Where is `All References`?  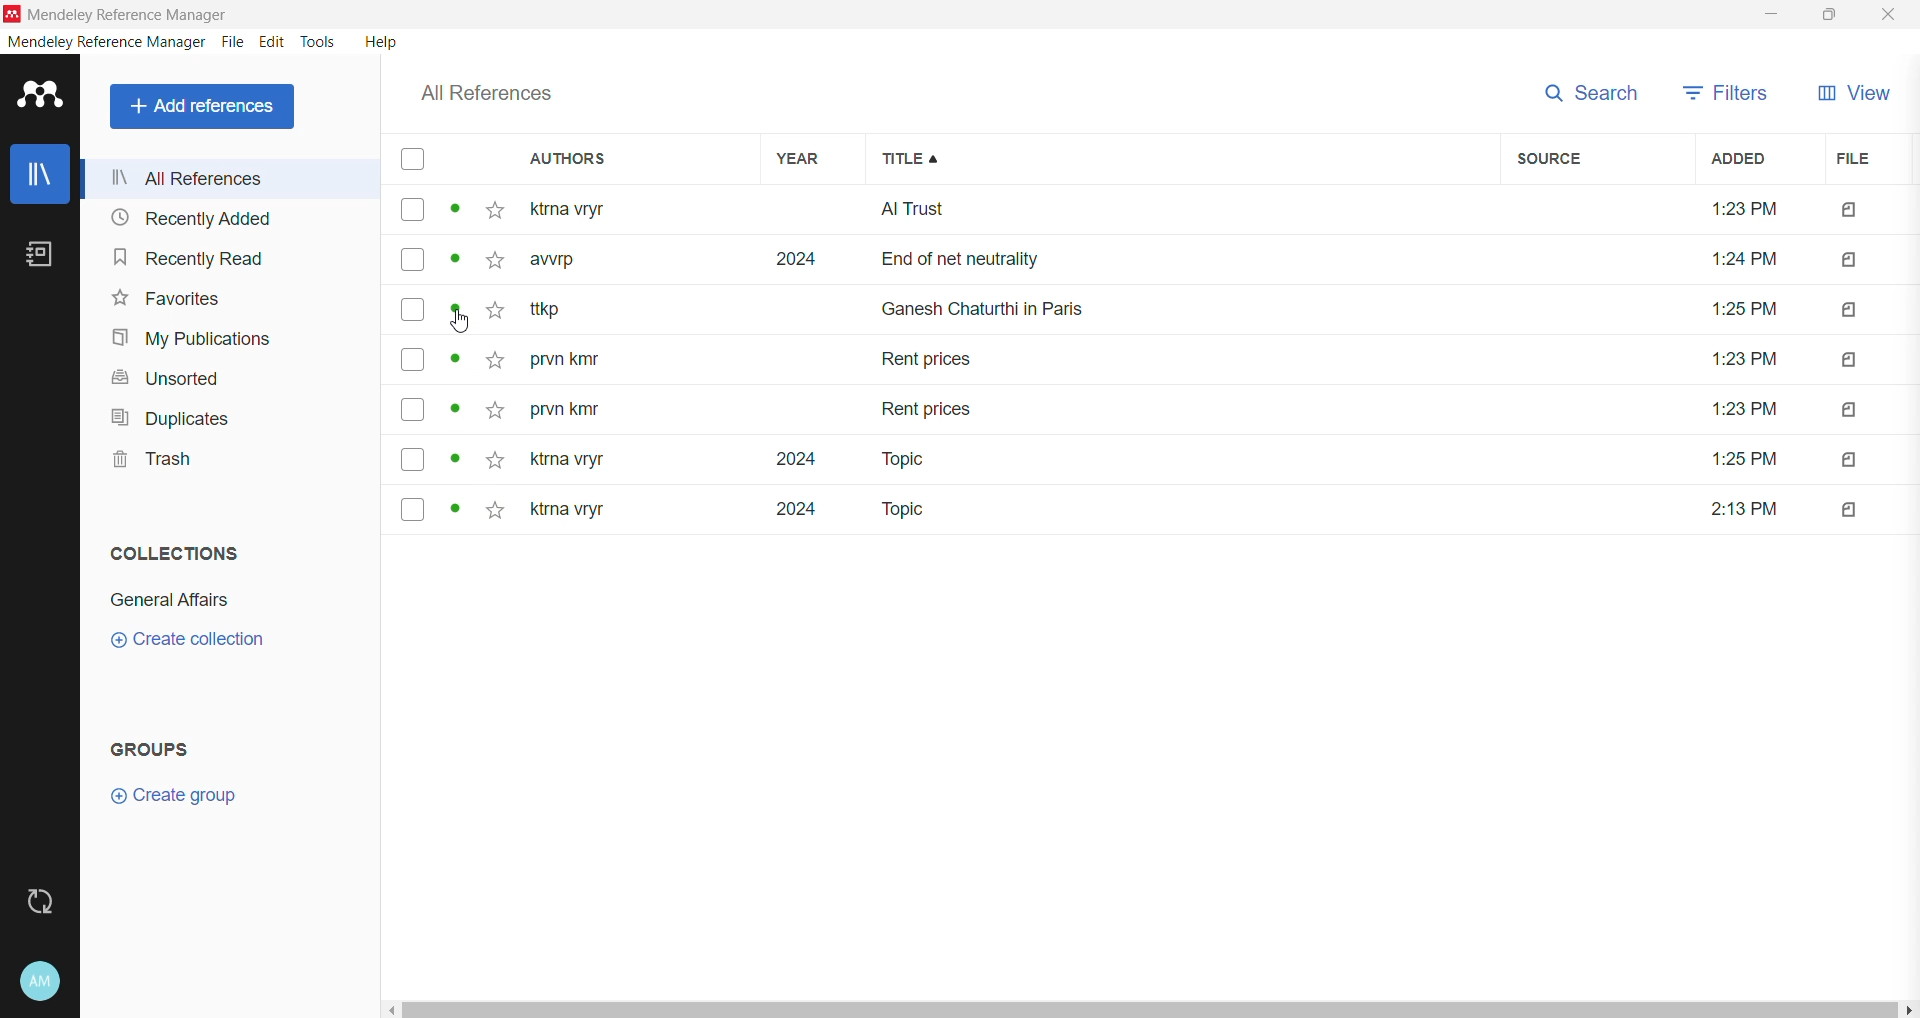
All References is located at coordinates (236, 178).